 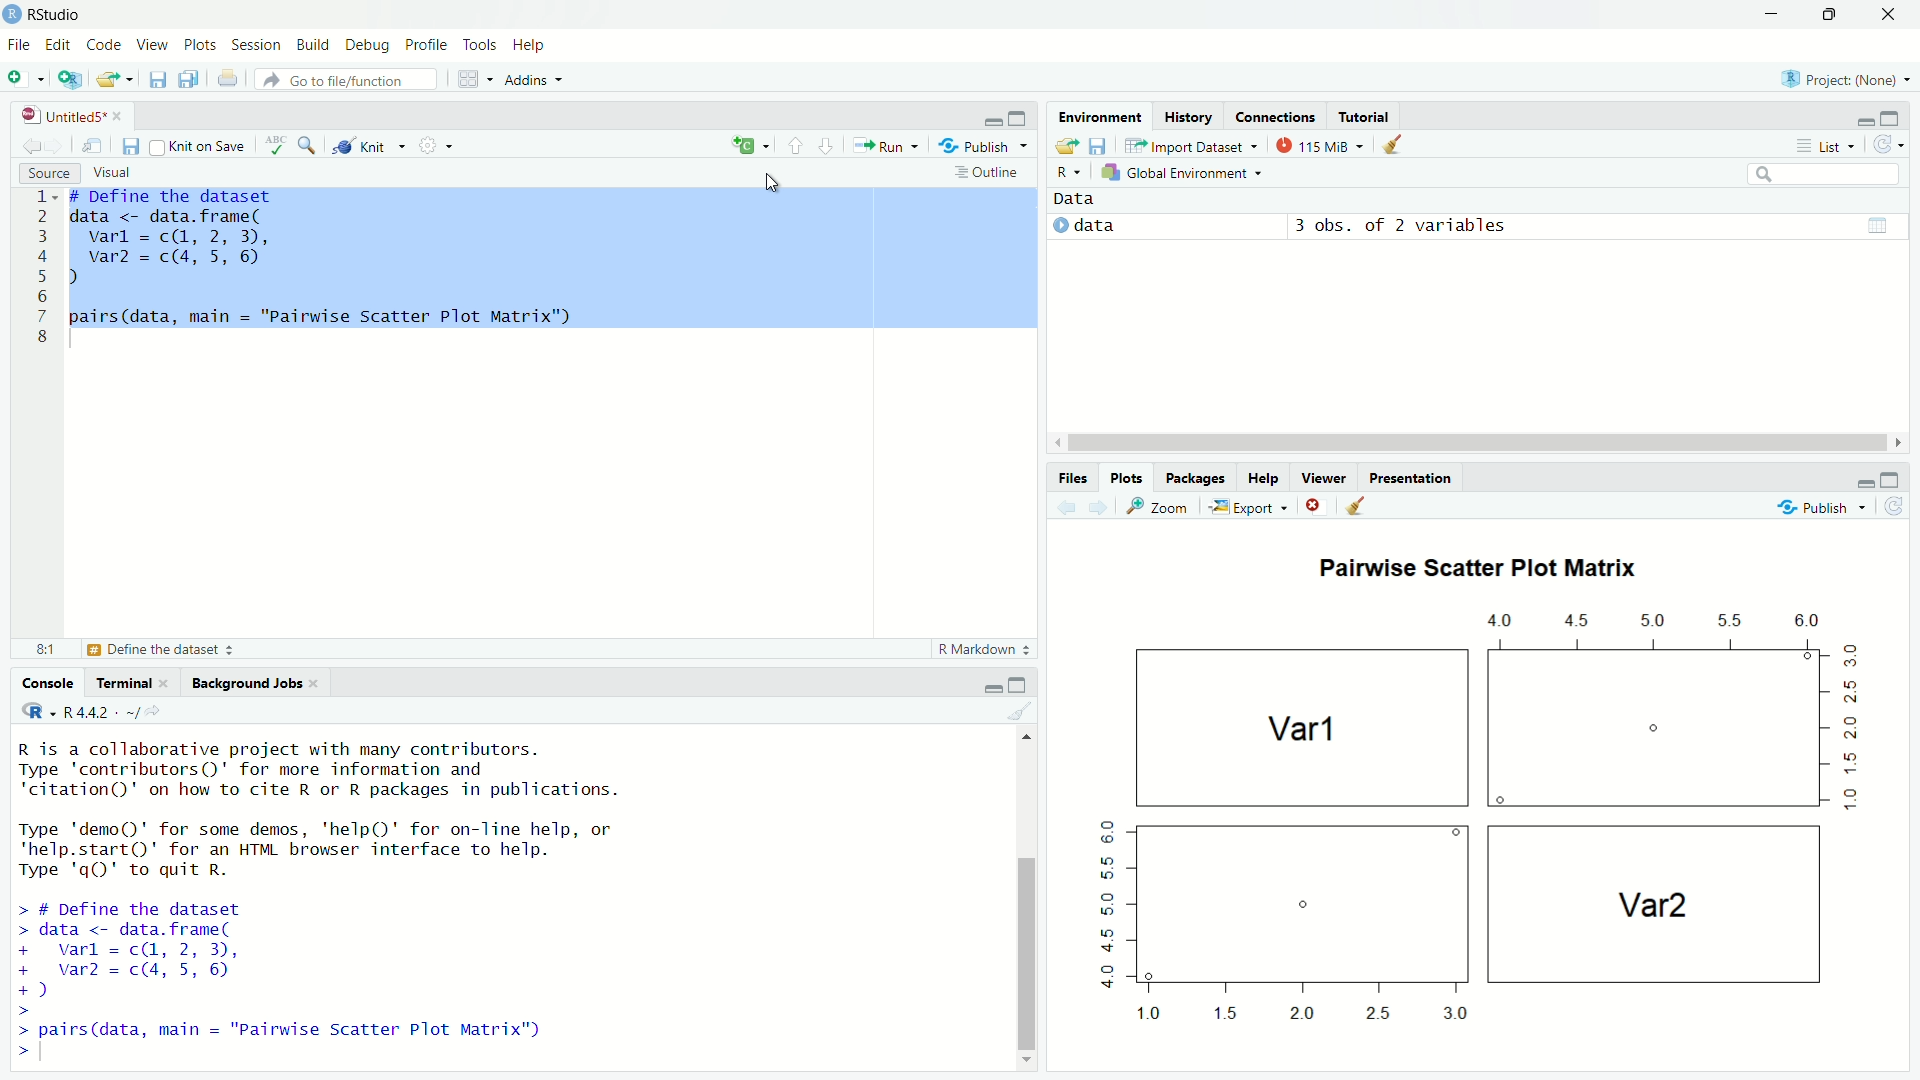 What do you see at coordinates (796, 145) in the screenshot?
I see `Go to previous section/chunk (Ctrl + PgUp)` at bounding box center [796, 145].